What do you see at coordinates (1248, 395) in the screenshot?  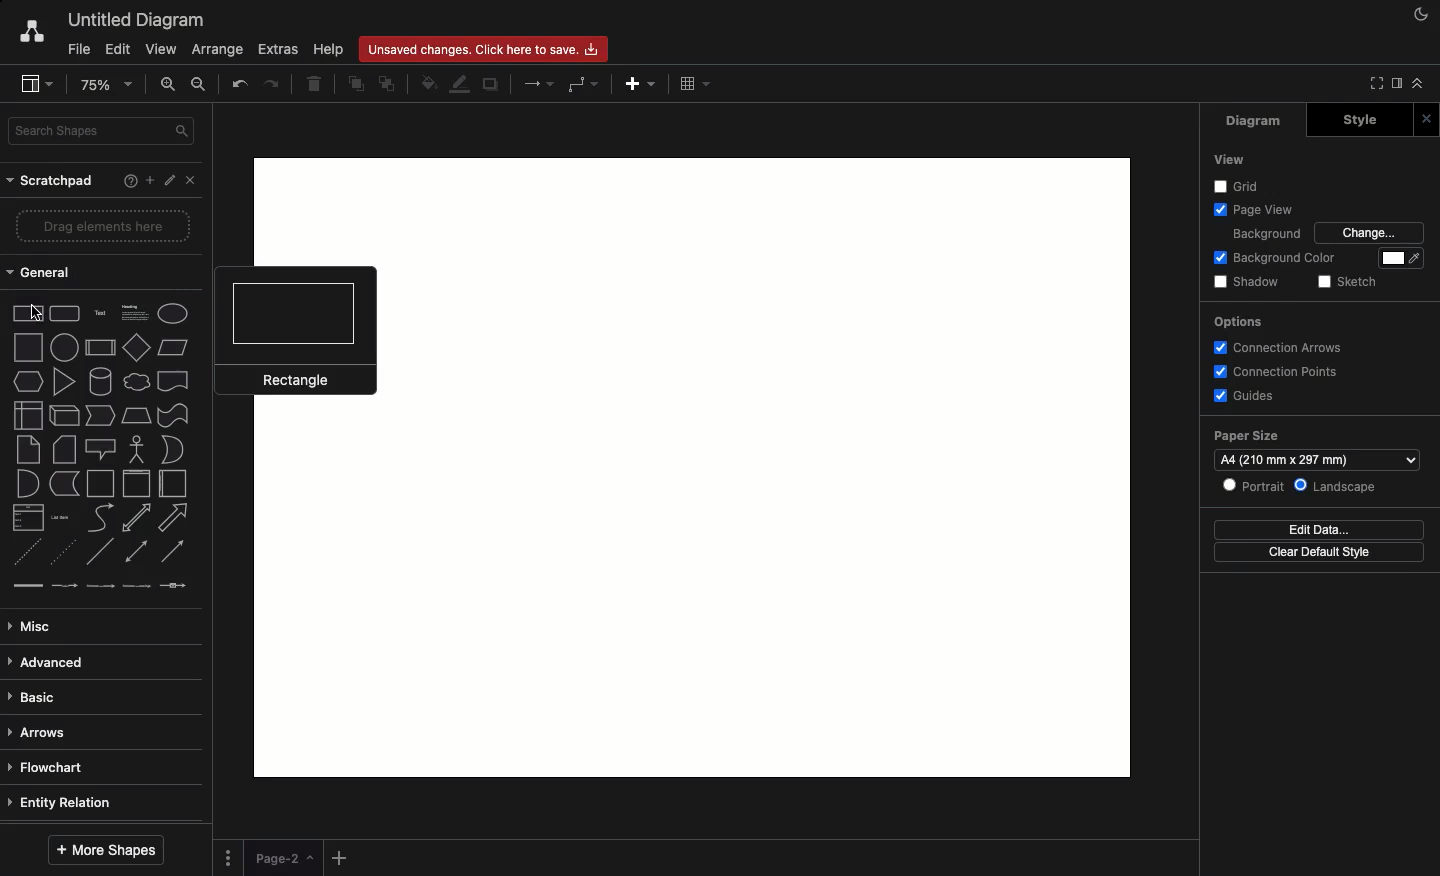 I see `Guides` at bounding box center [1248, 395].